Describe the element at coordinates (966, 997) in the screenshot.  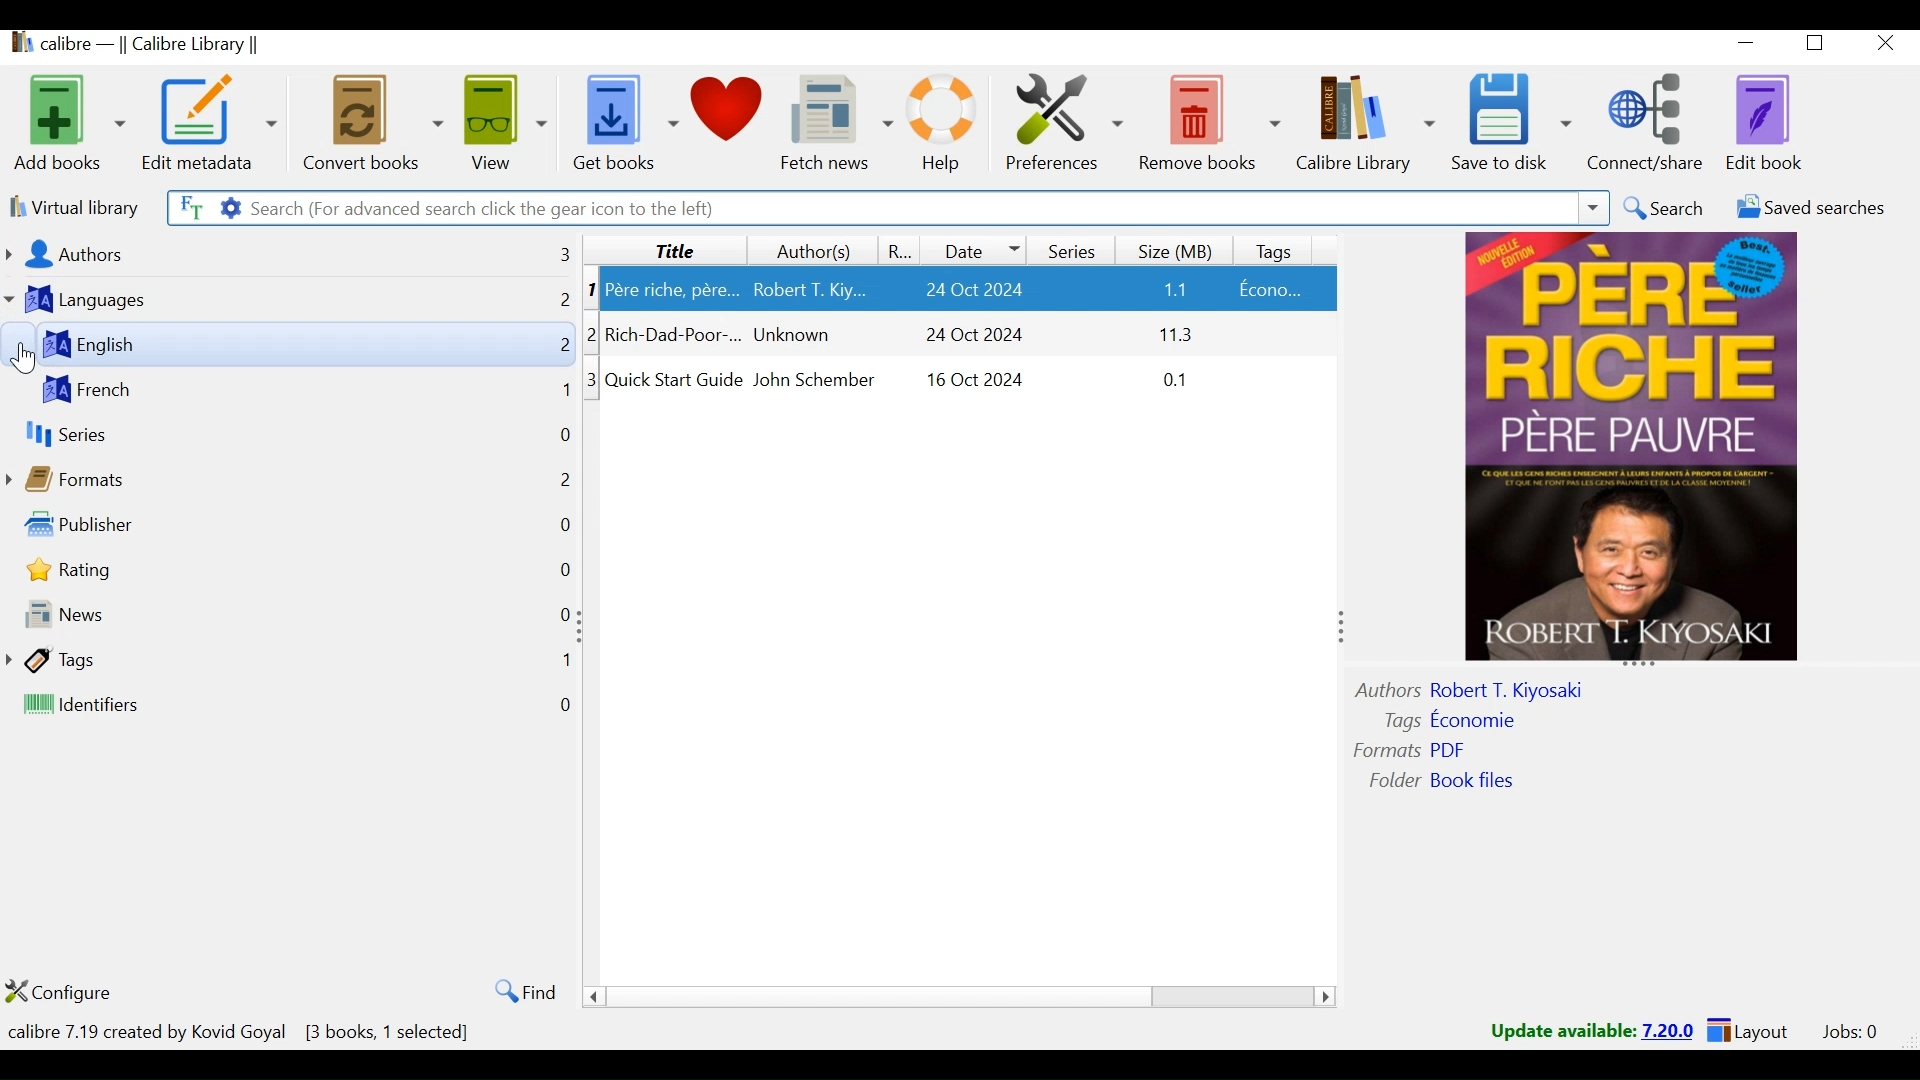
I see `scrollbar` at that location.